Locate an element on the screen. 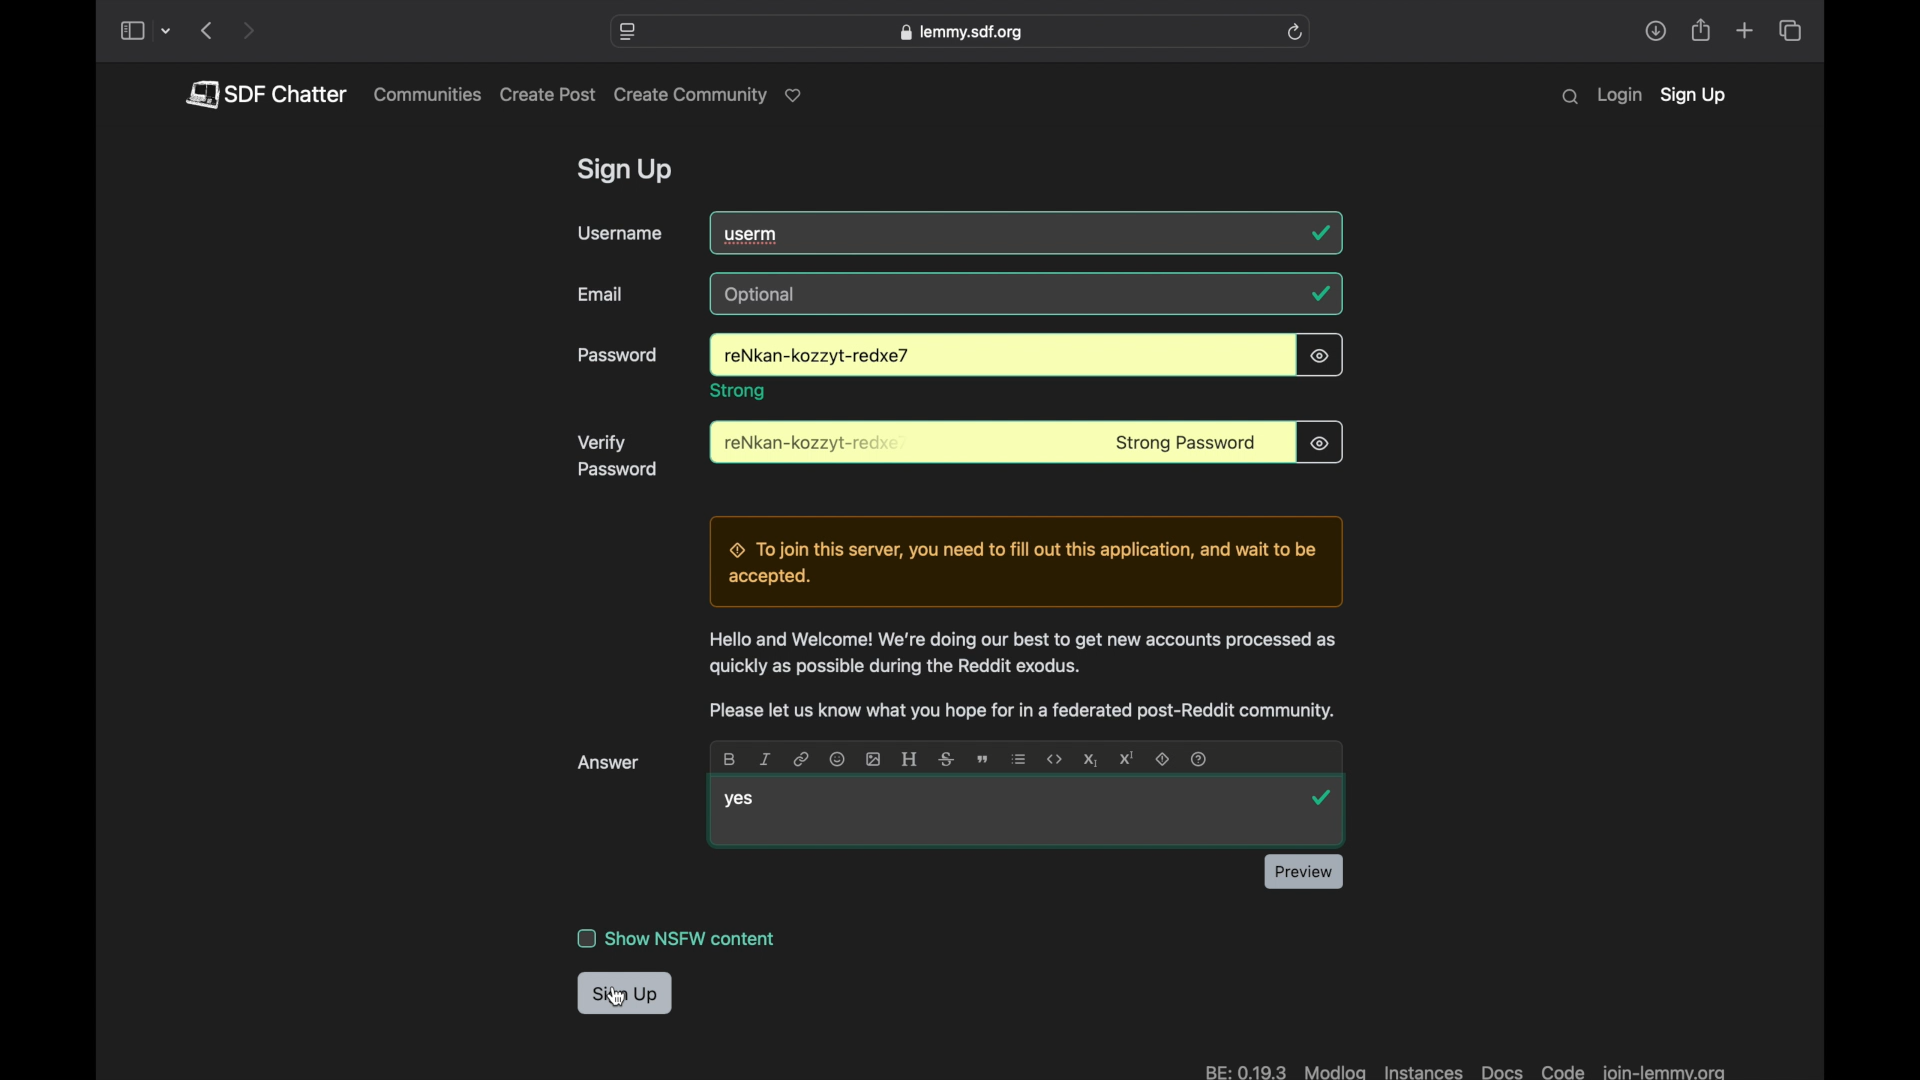 Image resolution: width=1920 pixels, height=1080 pixels. yes is located at coordinates (738, 801).